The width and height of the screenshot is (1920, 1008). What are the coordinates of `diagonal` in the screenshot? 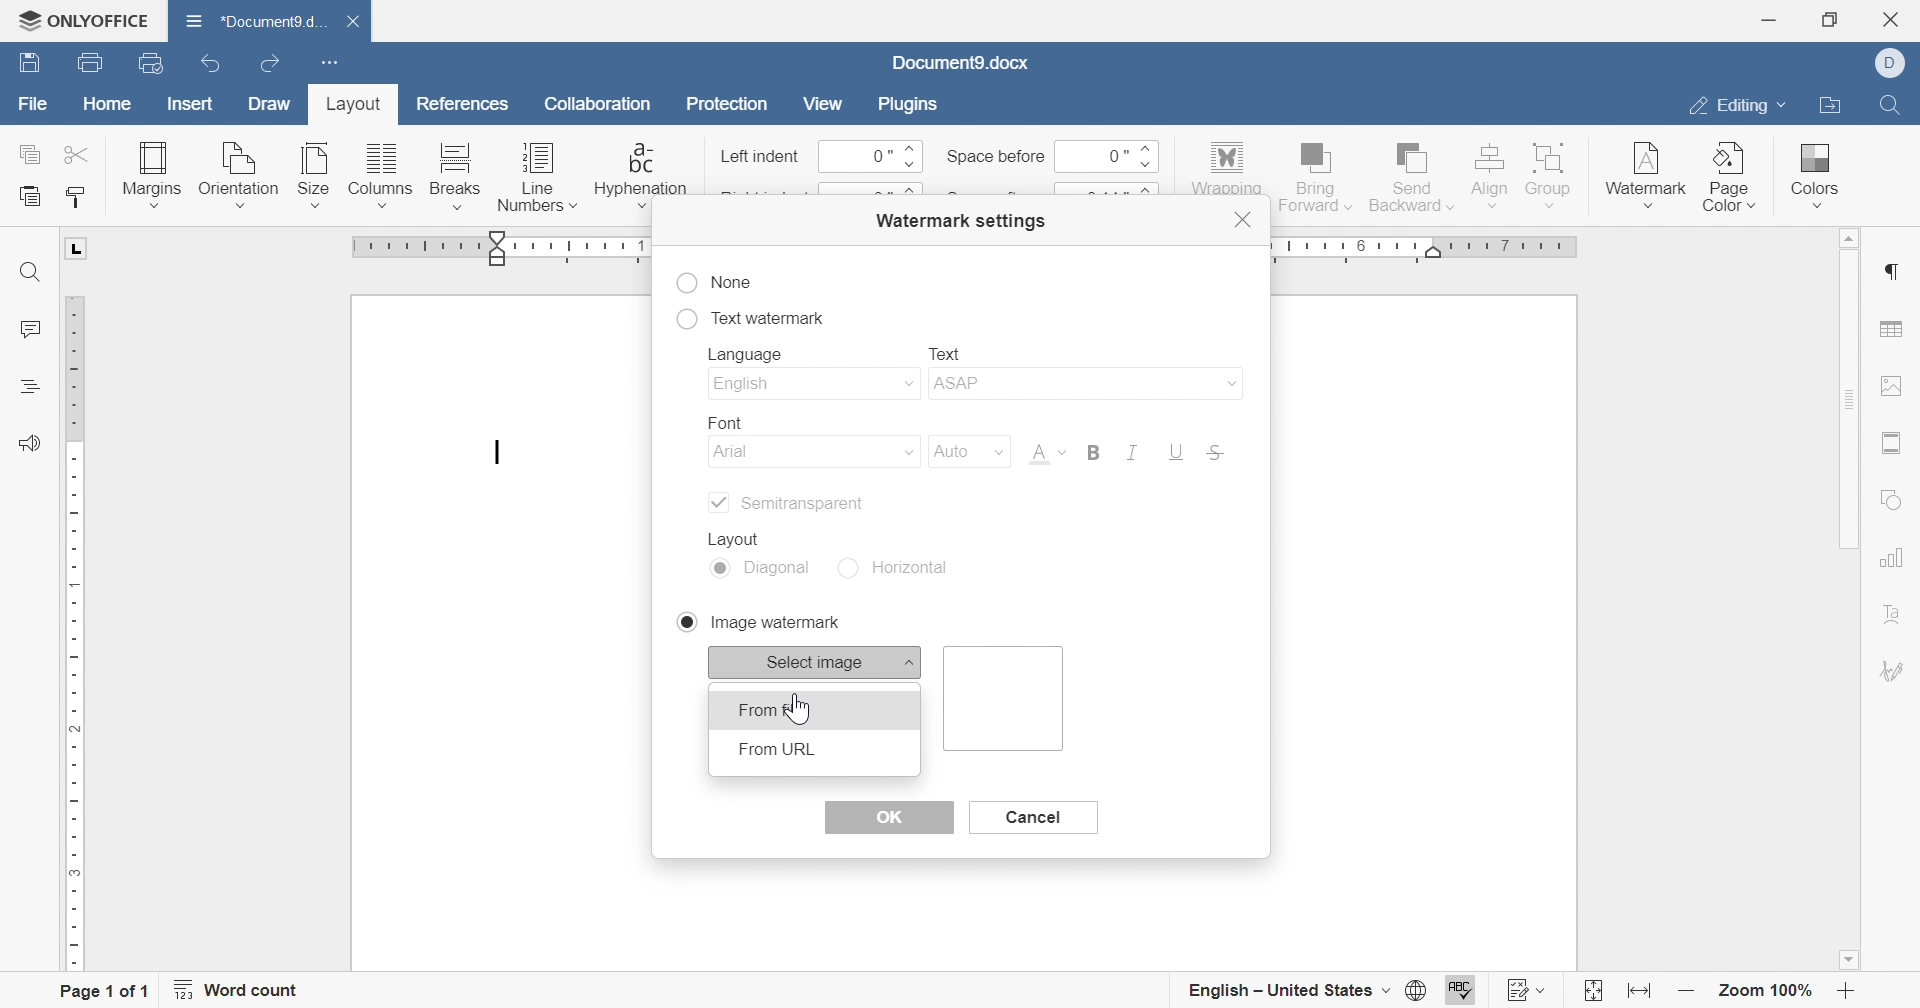 It's located at (763, 570).